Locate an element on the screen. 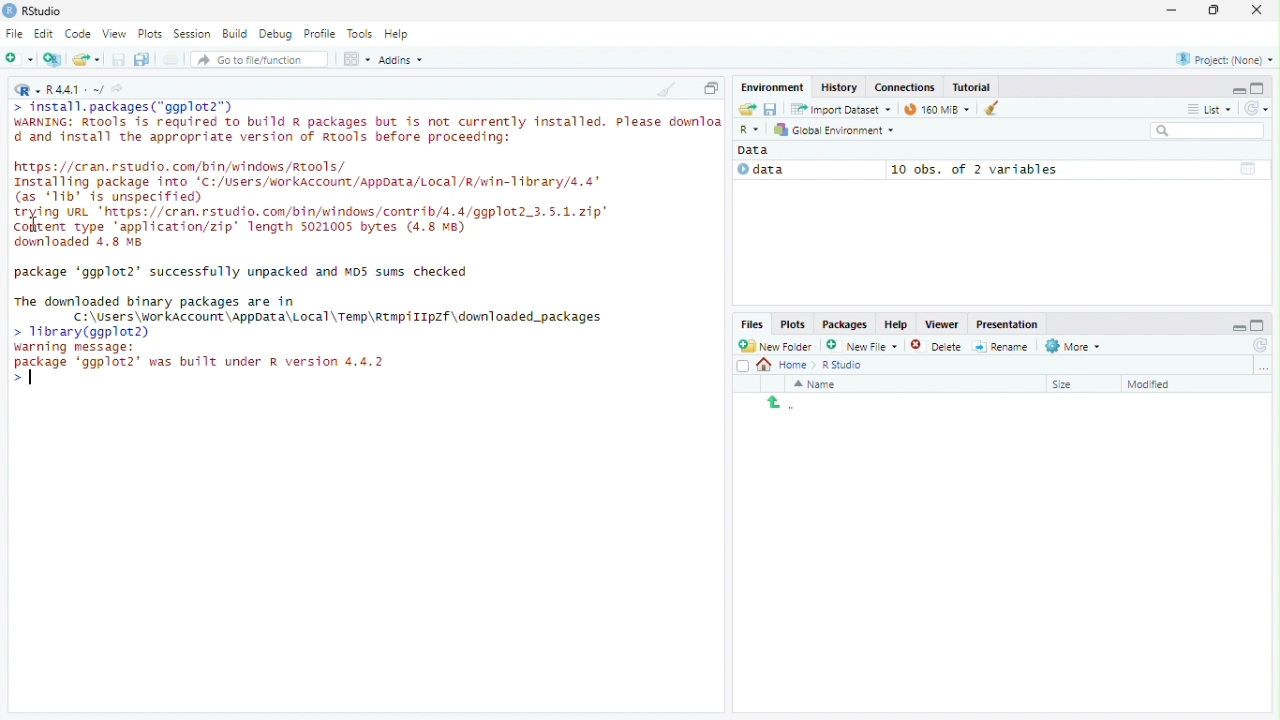 The width and height of the screenshot is (1280, 720). Environment is located at coordinates (773, 87).